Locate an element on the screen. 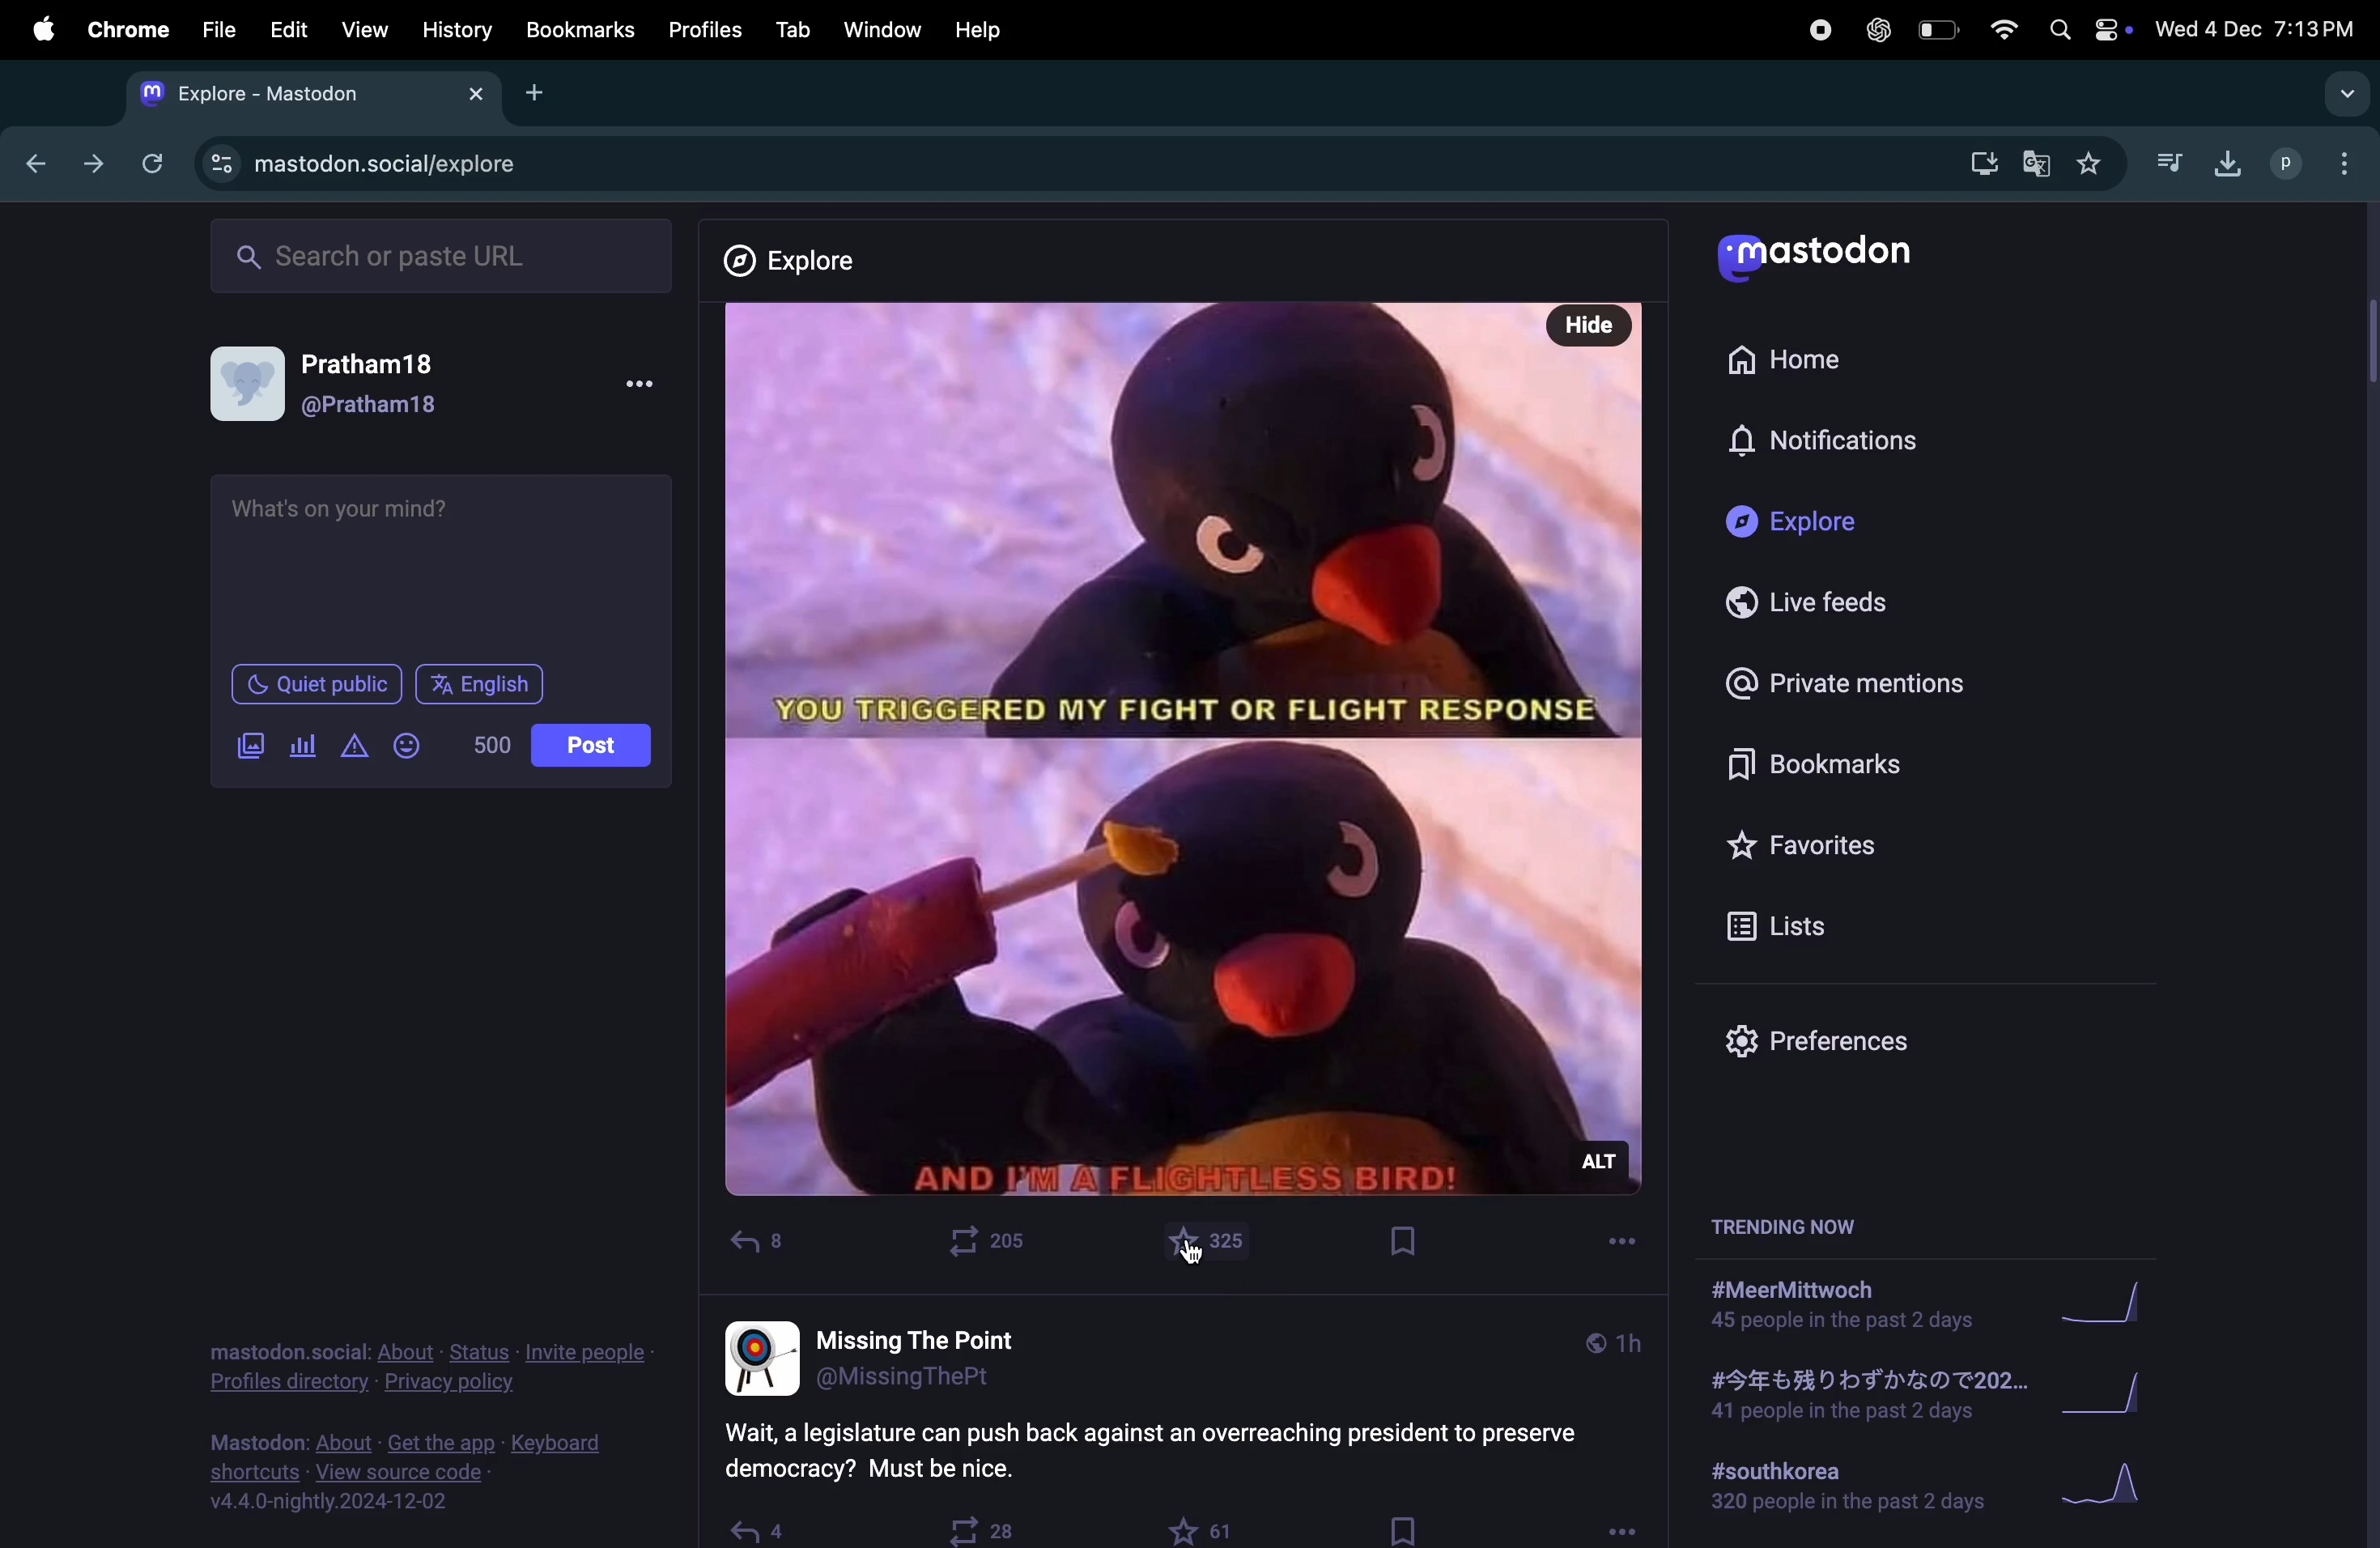 This screenshot has width=2380, height=1548. user profle is located at coordinates (2314, 166).